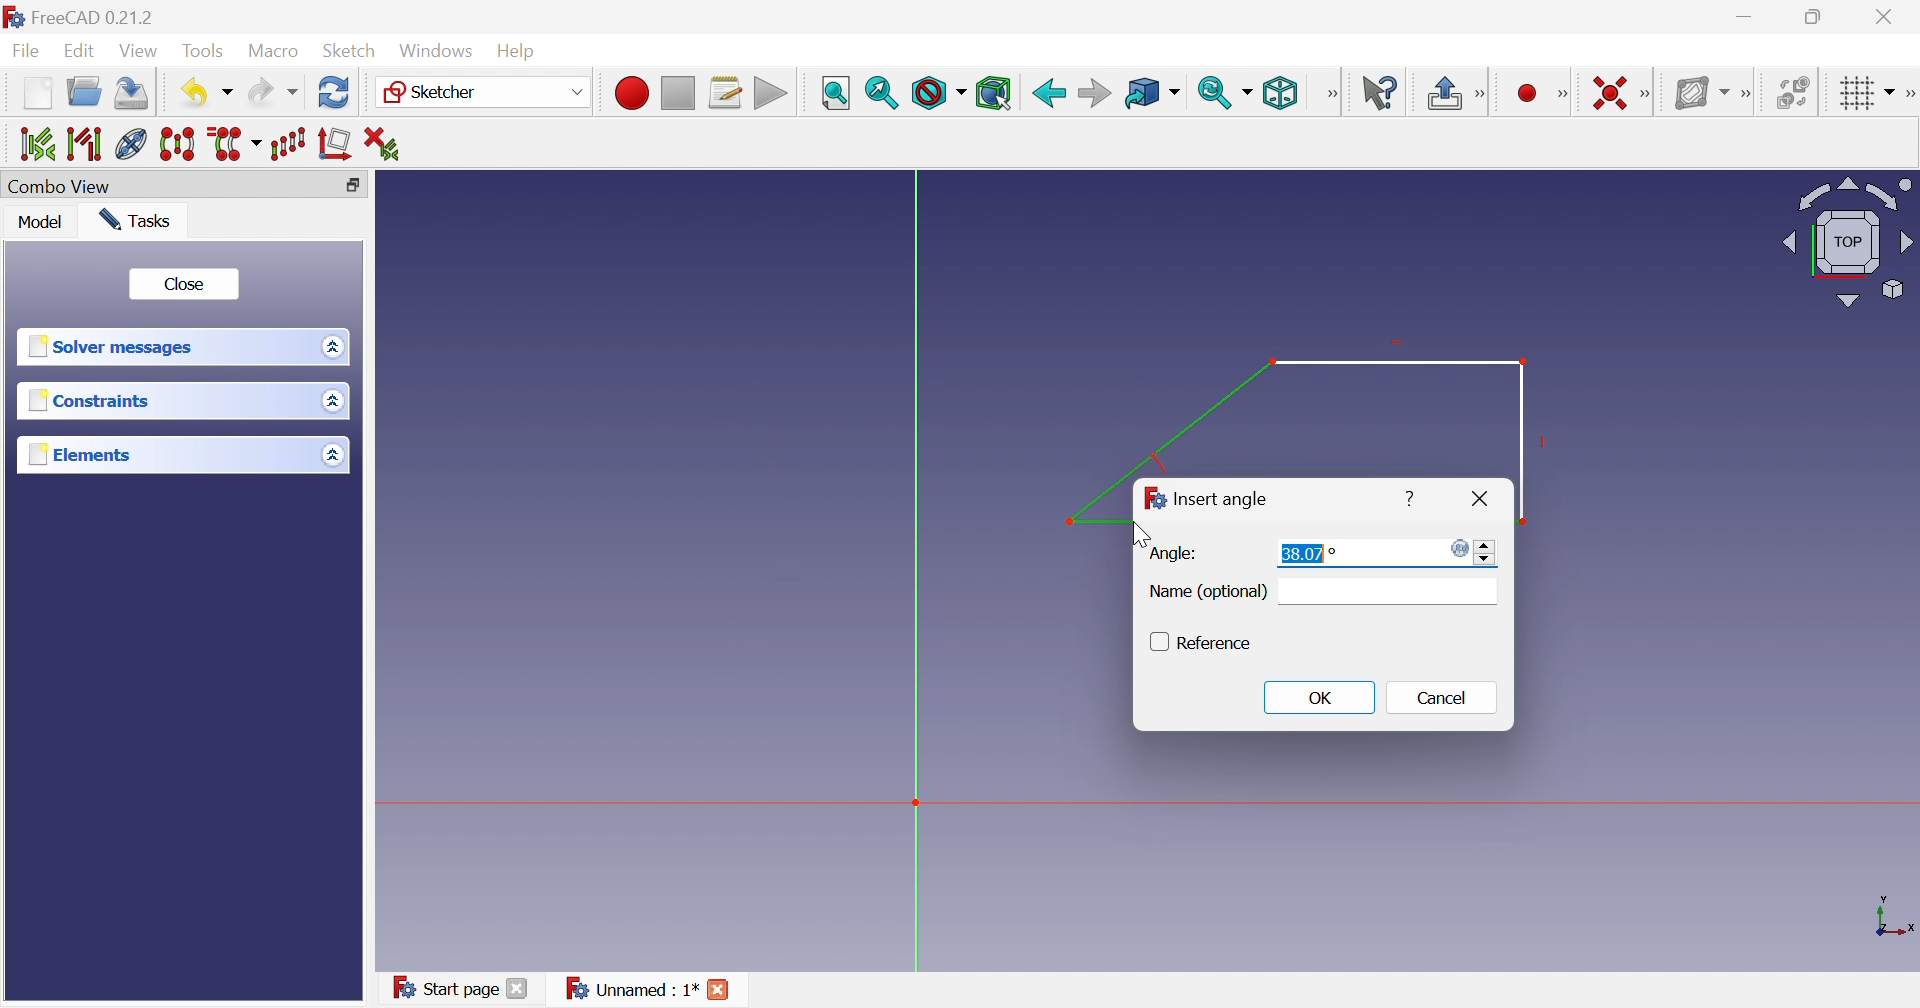  Describe the element at coordinates (140, 220) in the screenshot. I see `Tasks` at that location.